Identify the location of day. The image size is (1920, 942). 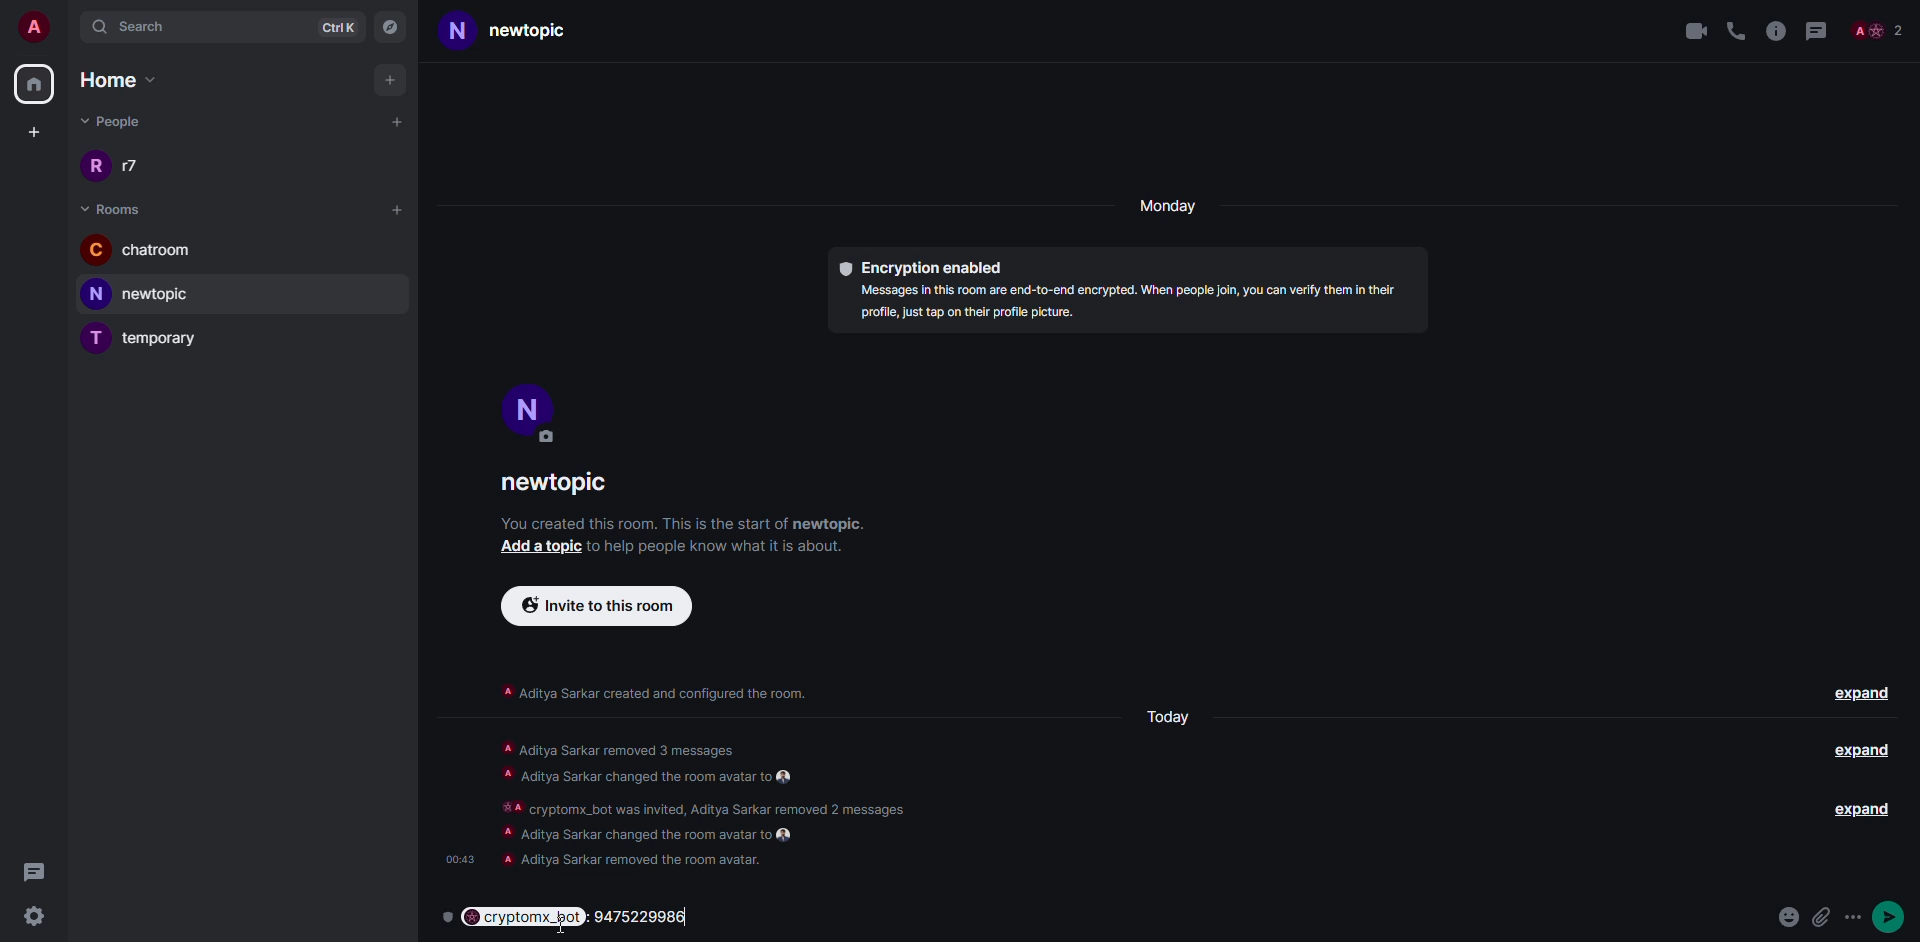
(1171, 208).